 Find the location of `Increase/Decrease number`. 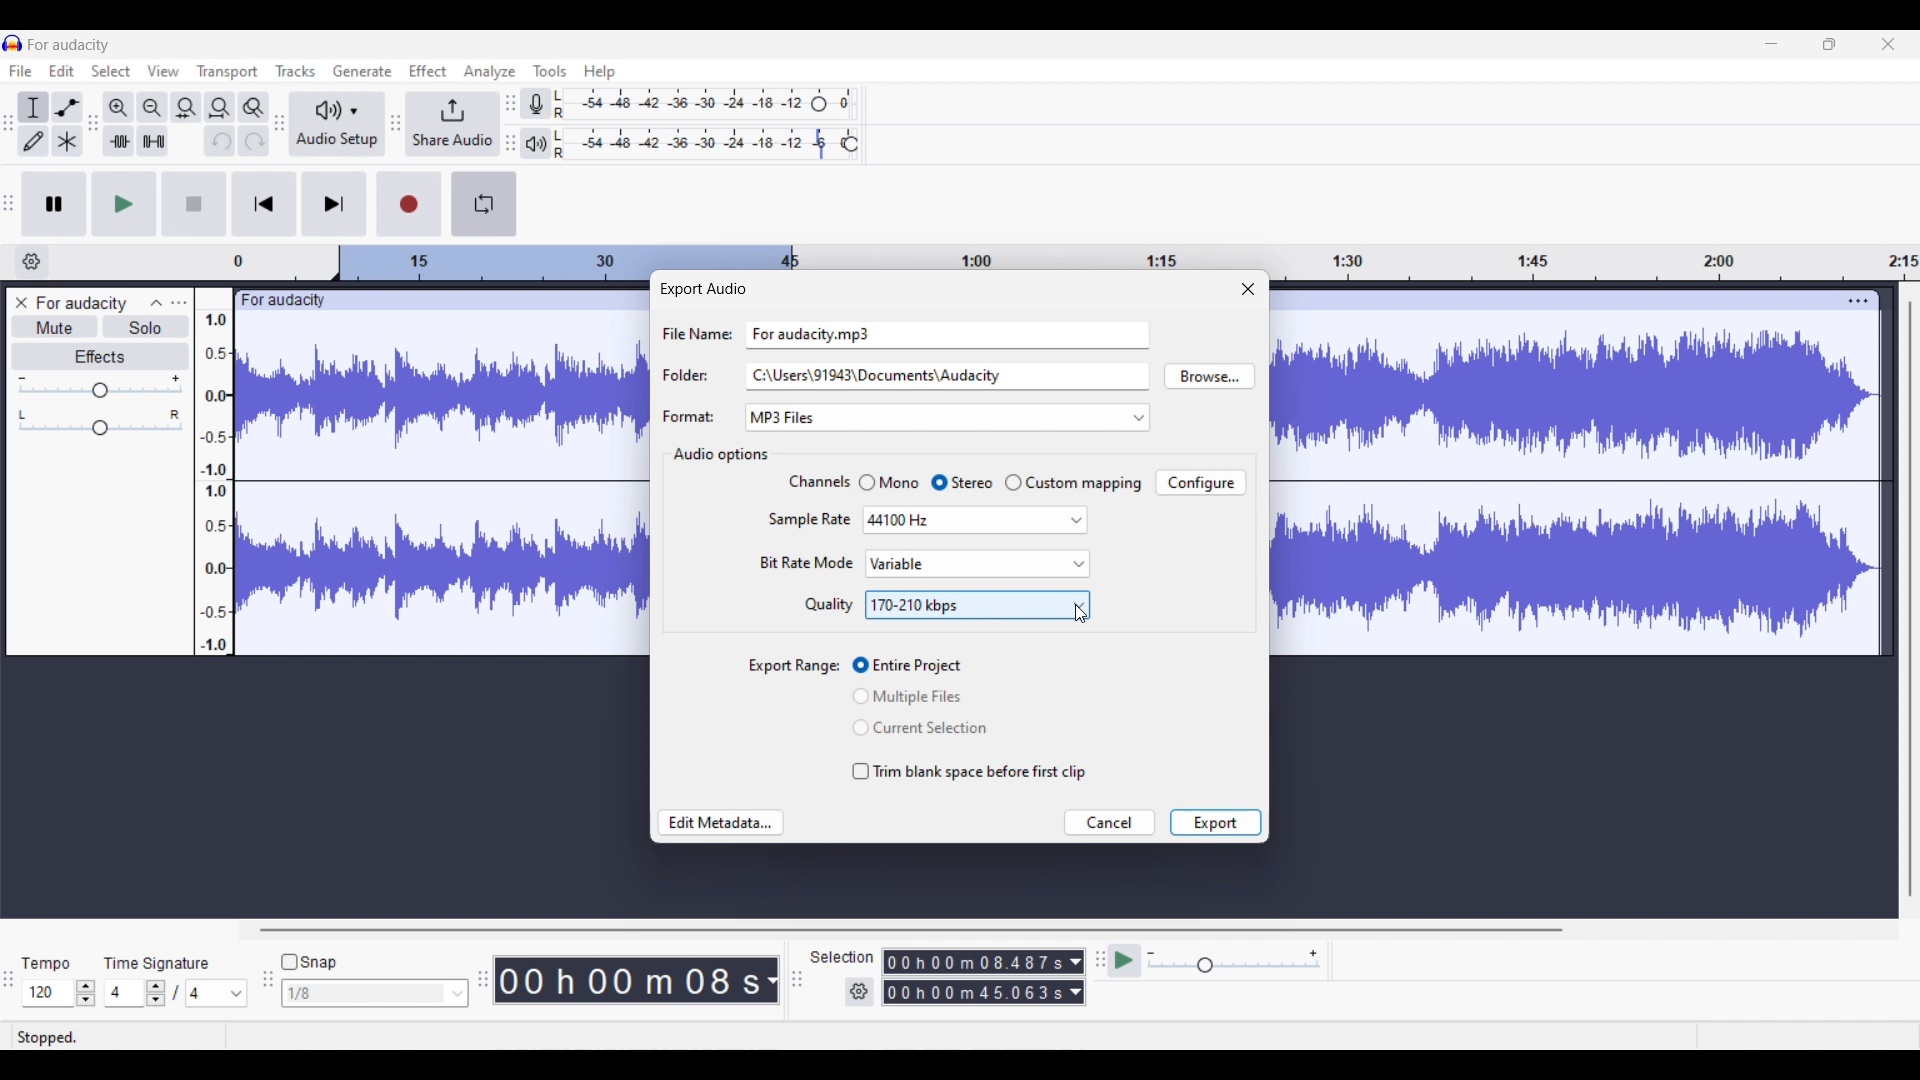

Increase/Decrease number is located at coordinates (156, 993).